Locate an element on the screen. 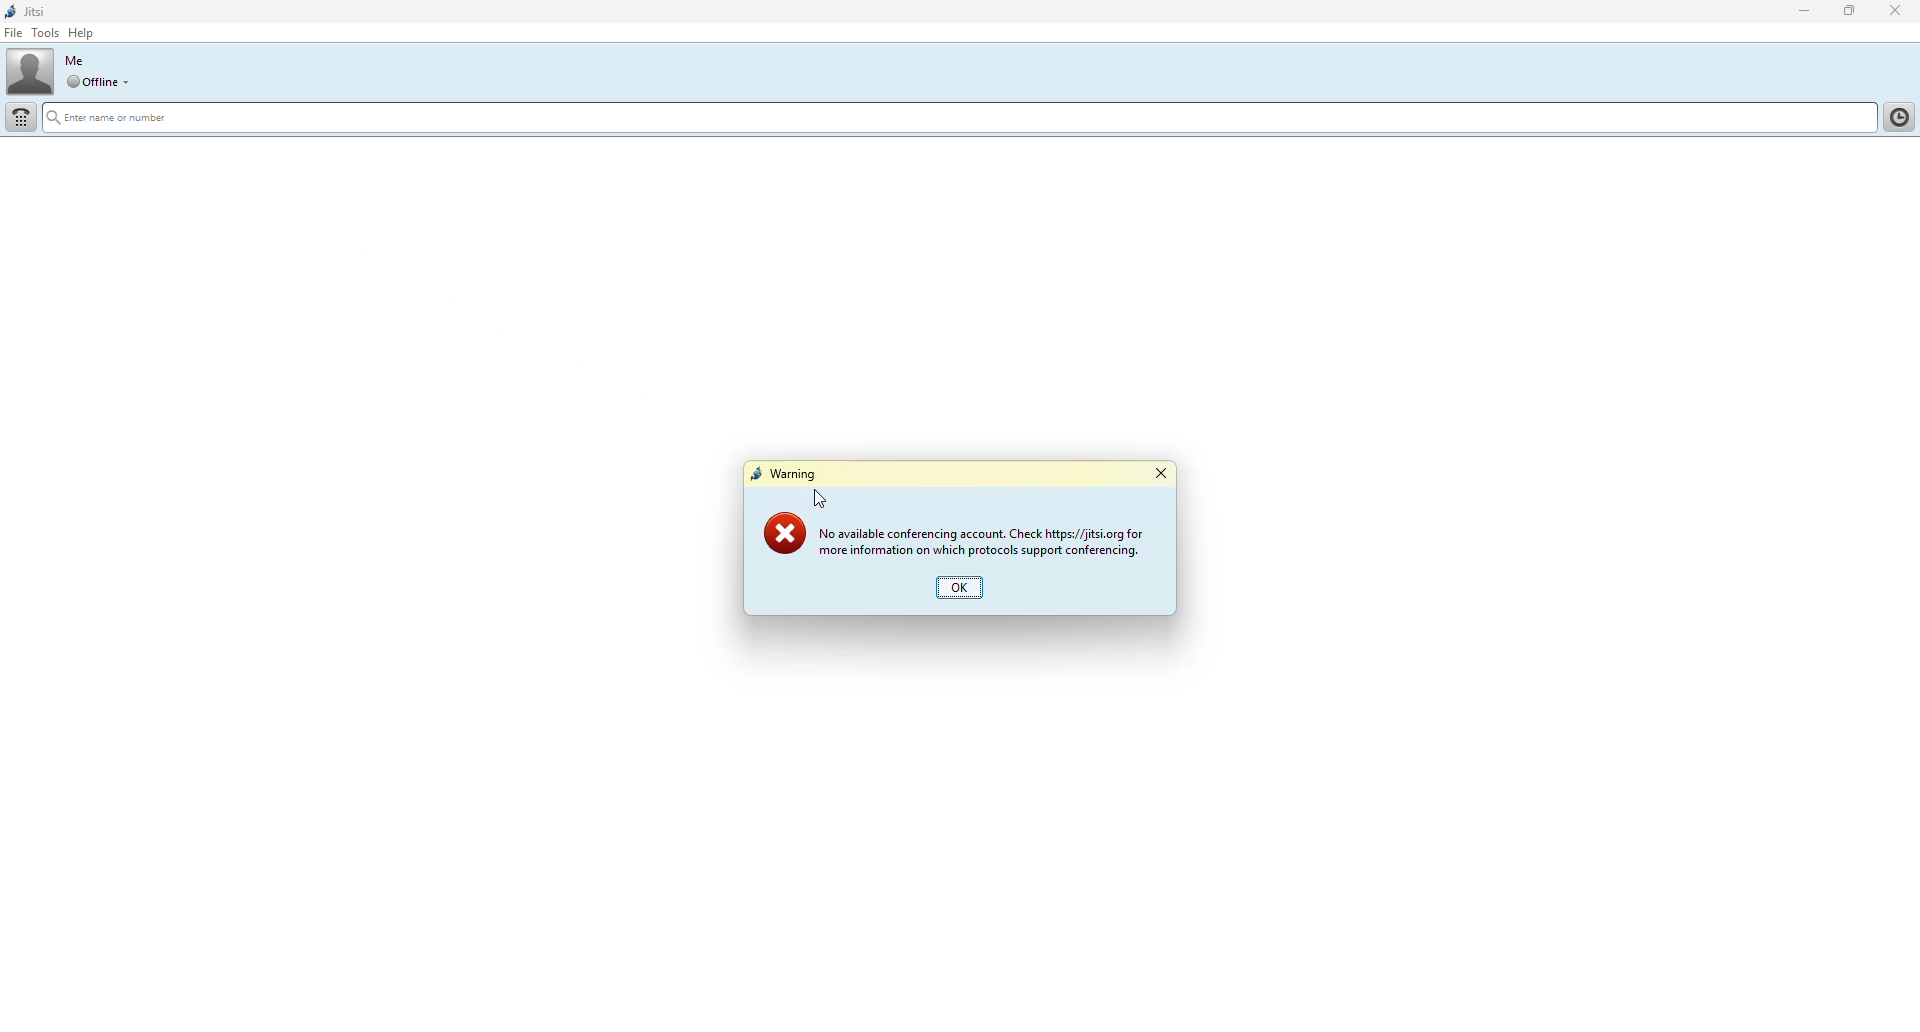 Image resolution: width=1920 pixels, height=1032 pixels. warning is located at coordinates (787, 476).